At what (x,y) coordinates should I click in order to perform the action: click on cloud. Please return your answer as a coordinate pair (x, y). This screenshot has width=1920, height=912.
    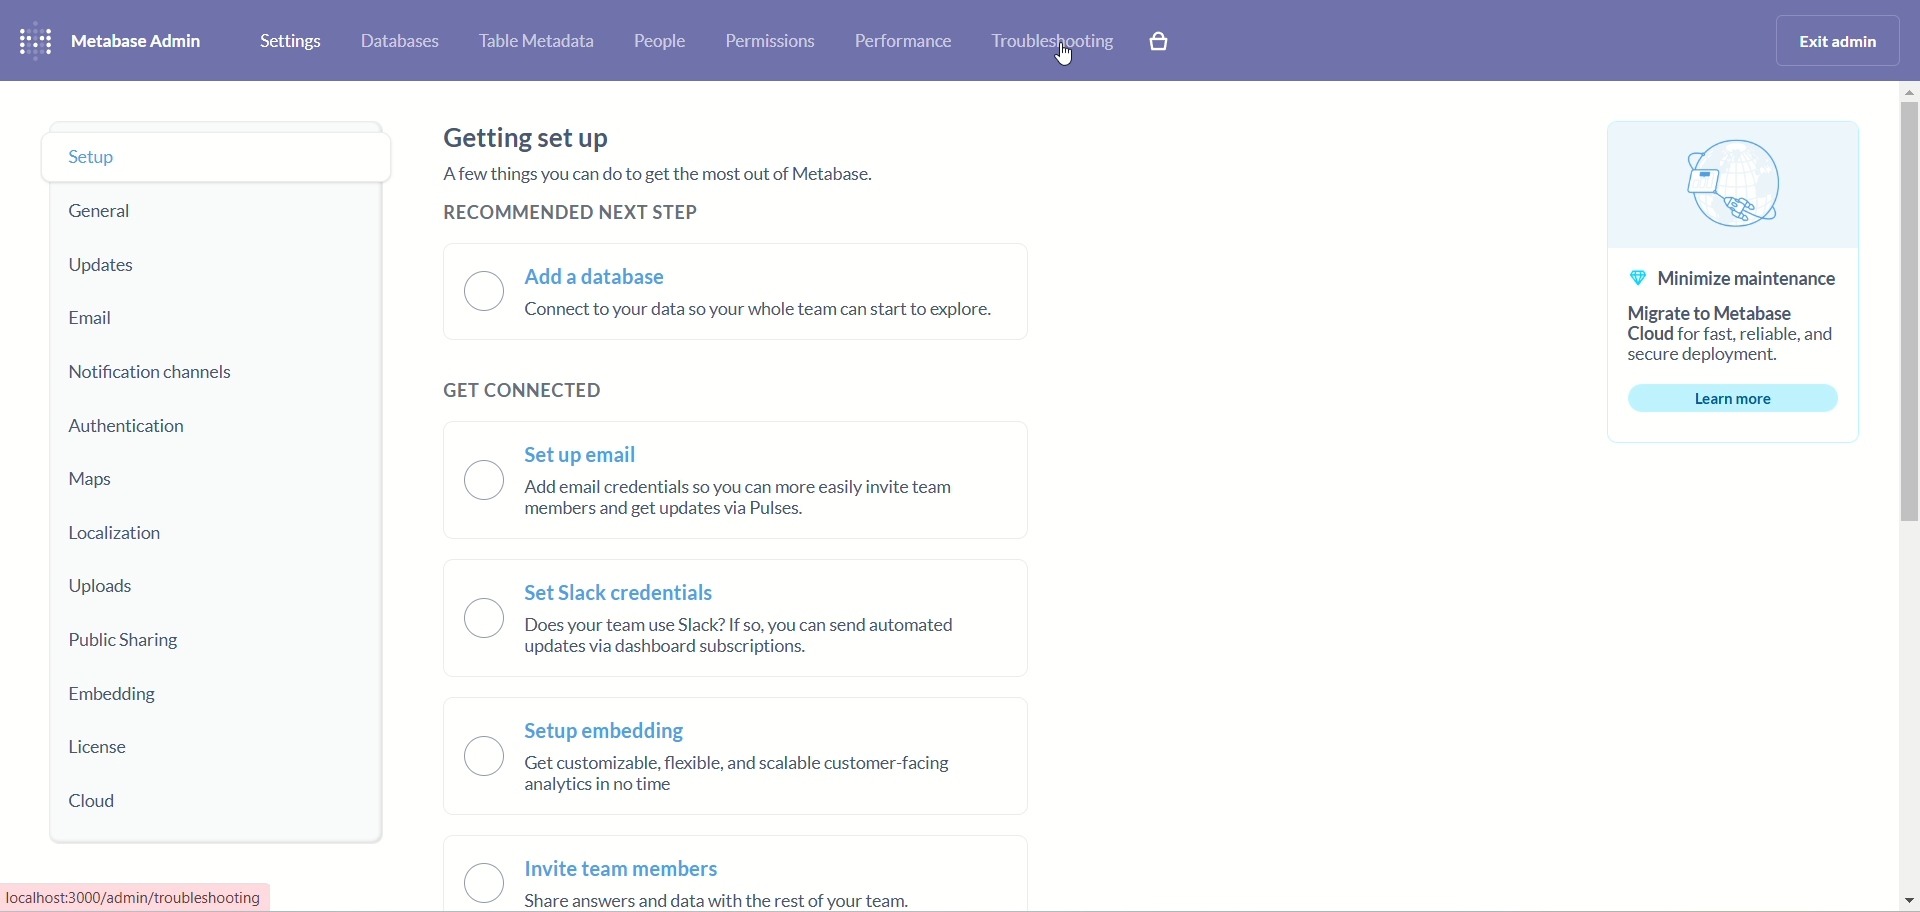
    Looking at the image, I should click on (109, 800).